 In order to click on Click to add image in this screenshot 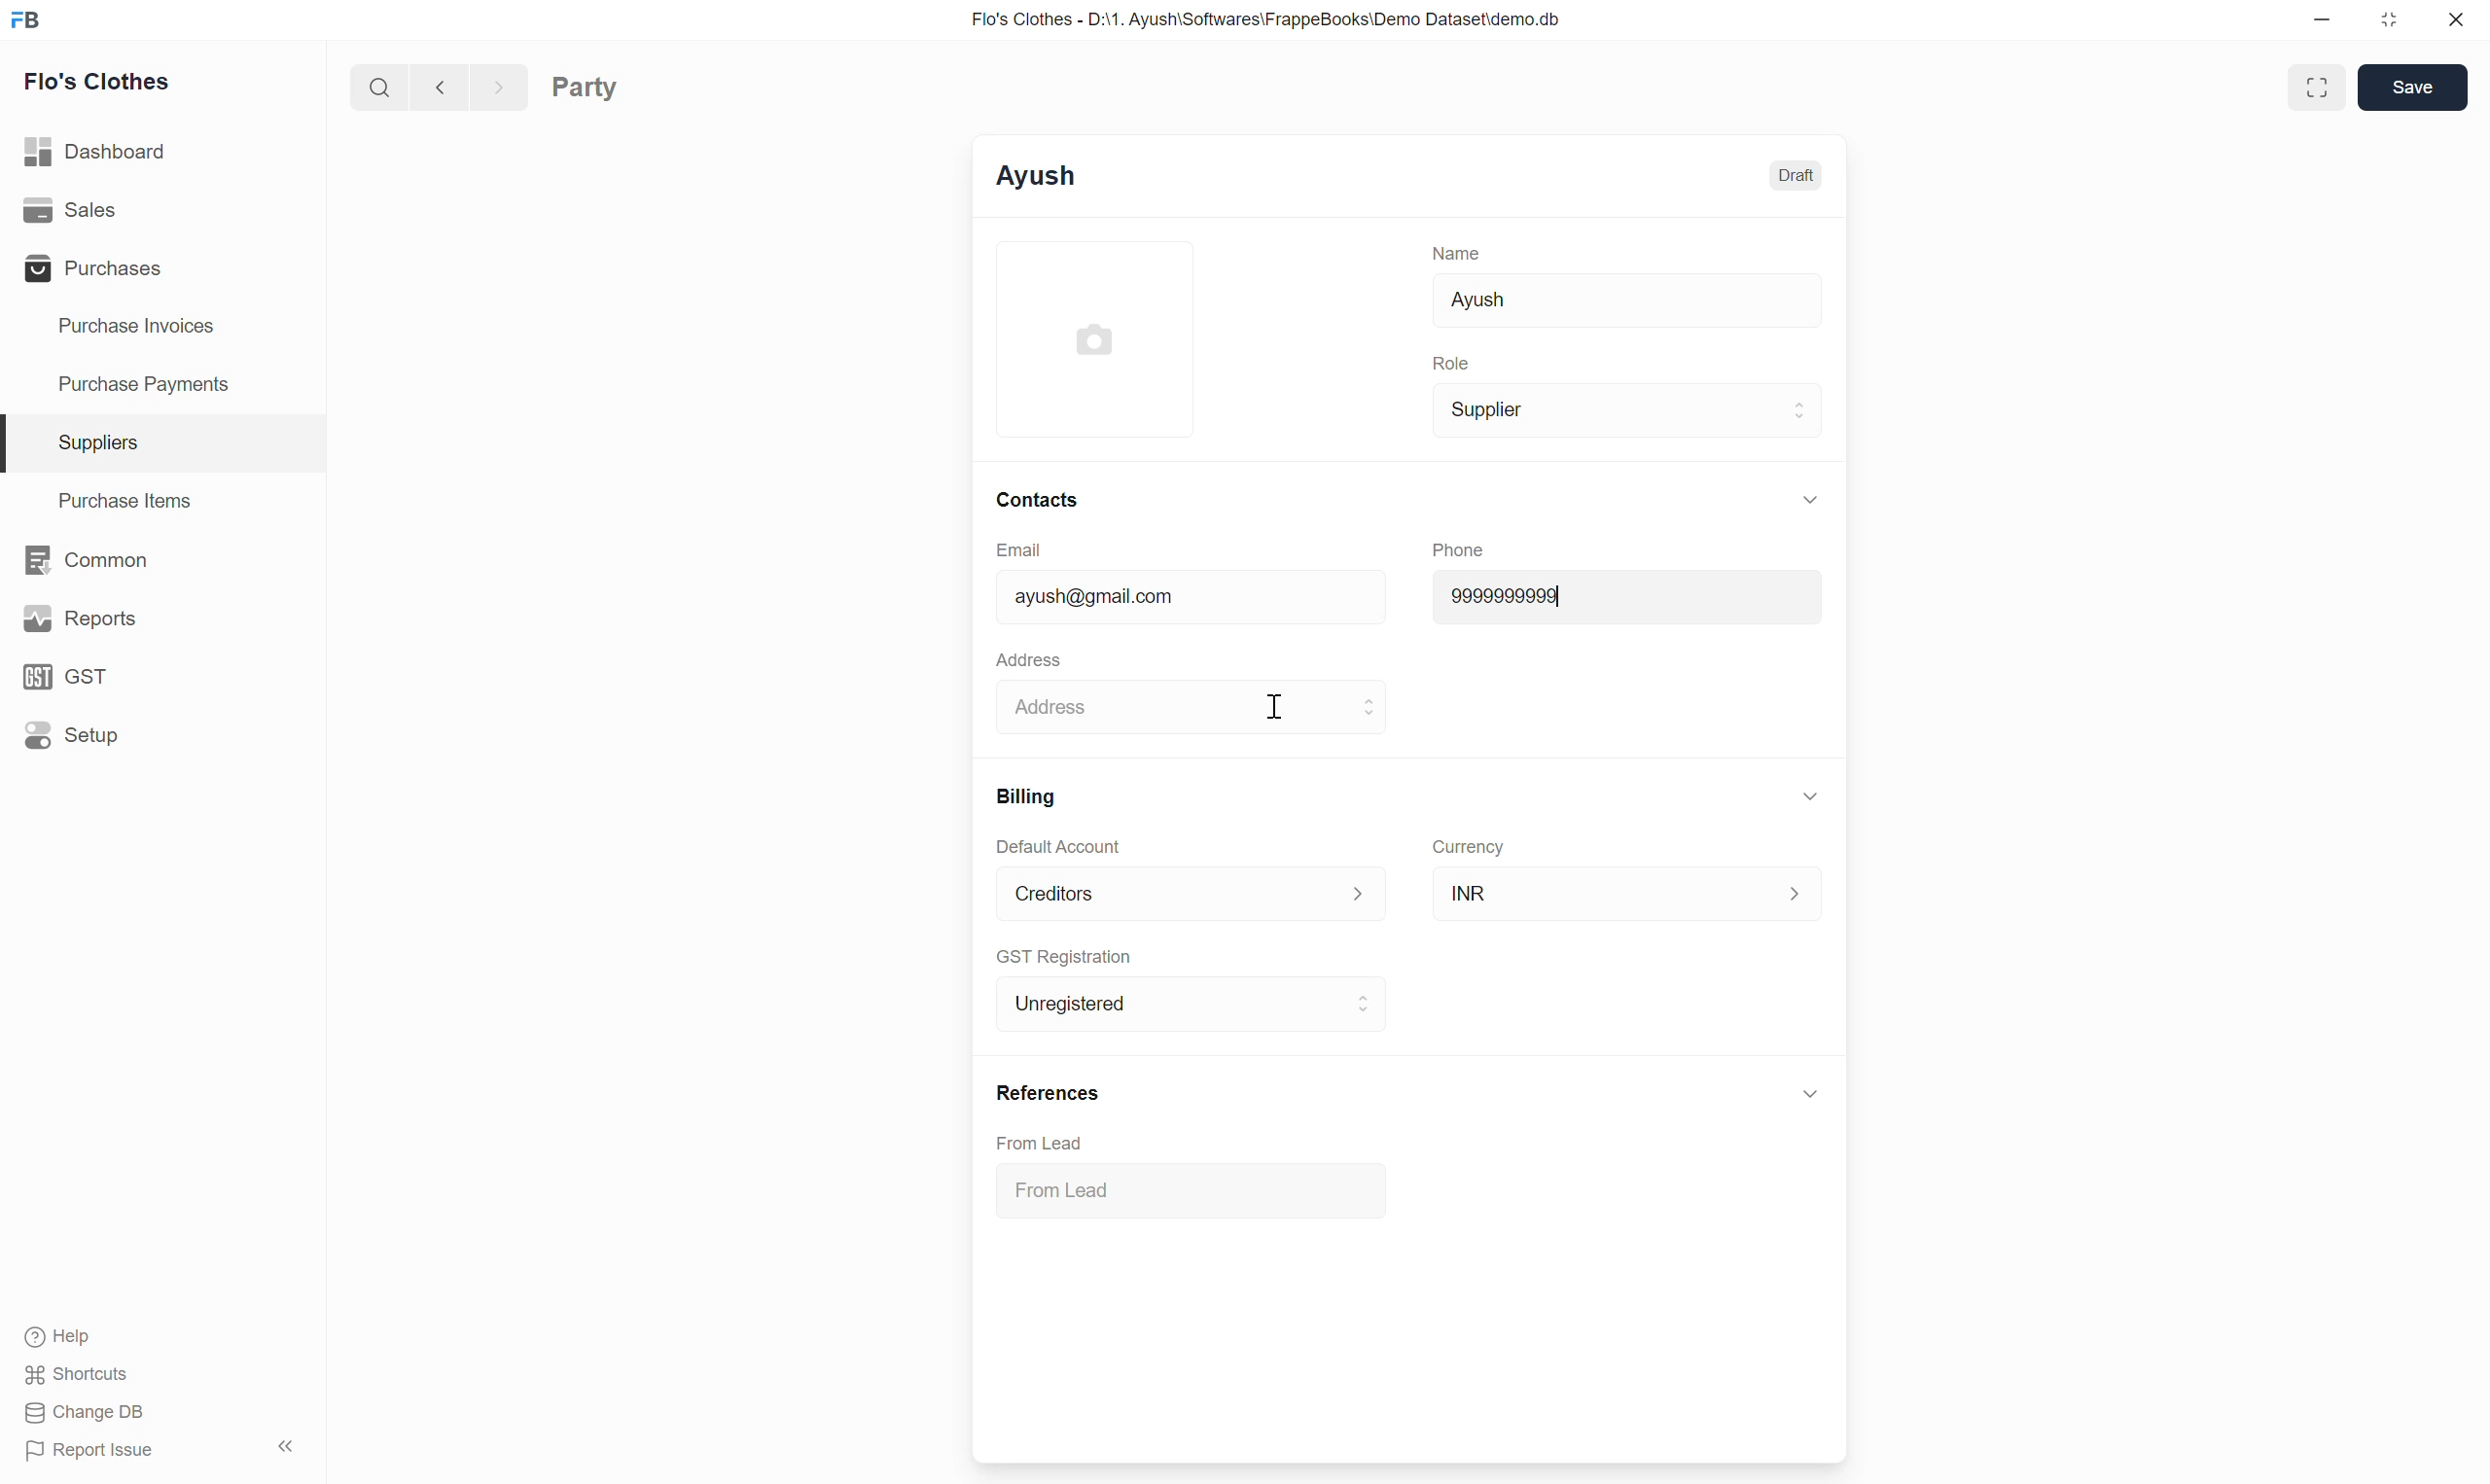, I will do `click(1095, 338)`.